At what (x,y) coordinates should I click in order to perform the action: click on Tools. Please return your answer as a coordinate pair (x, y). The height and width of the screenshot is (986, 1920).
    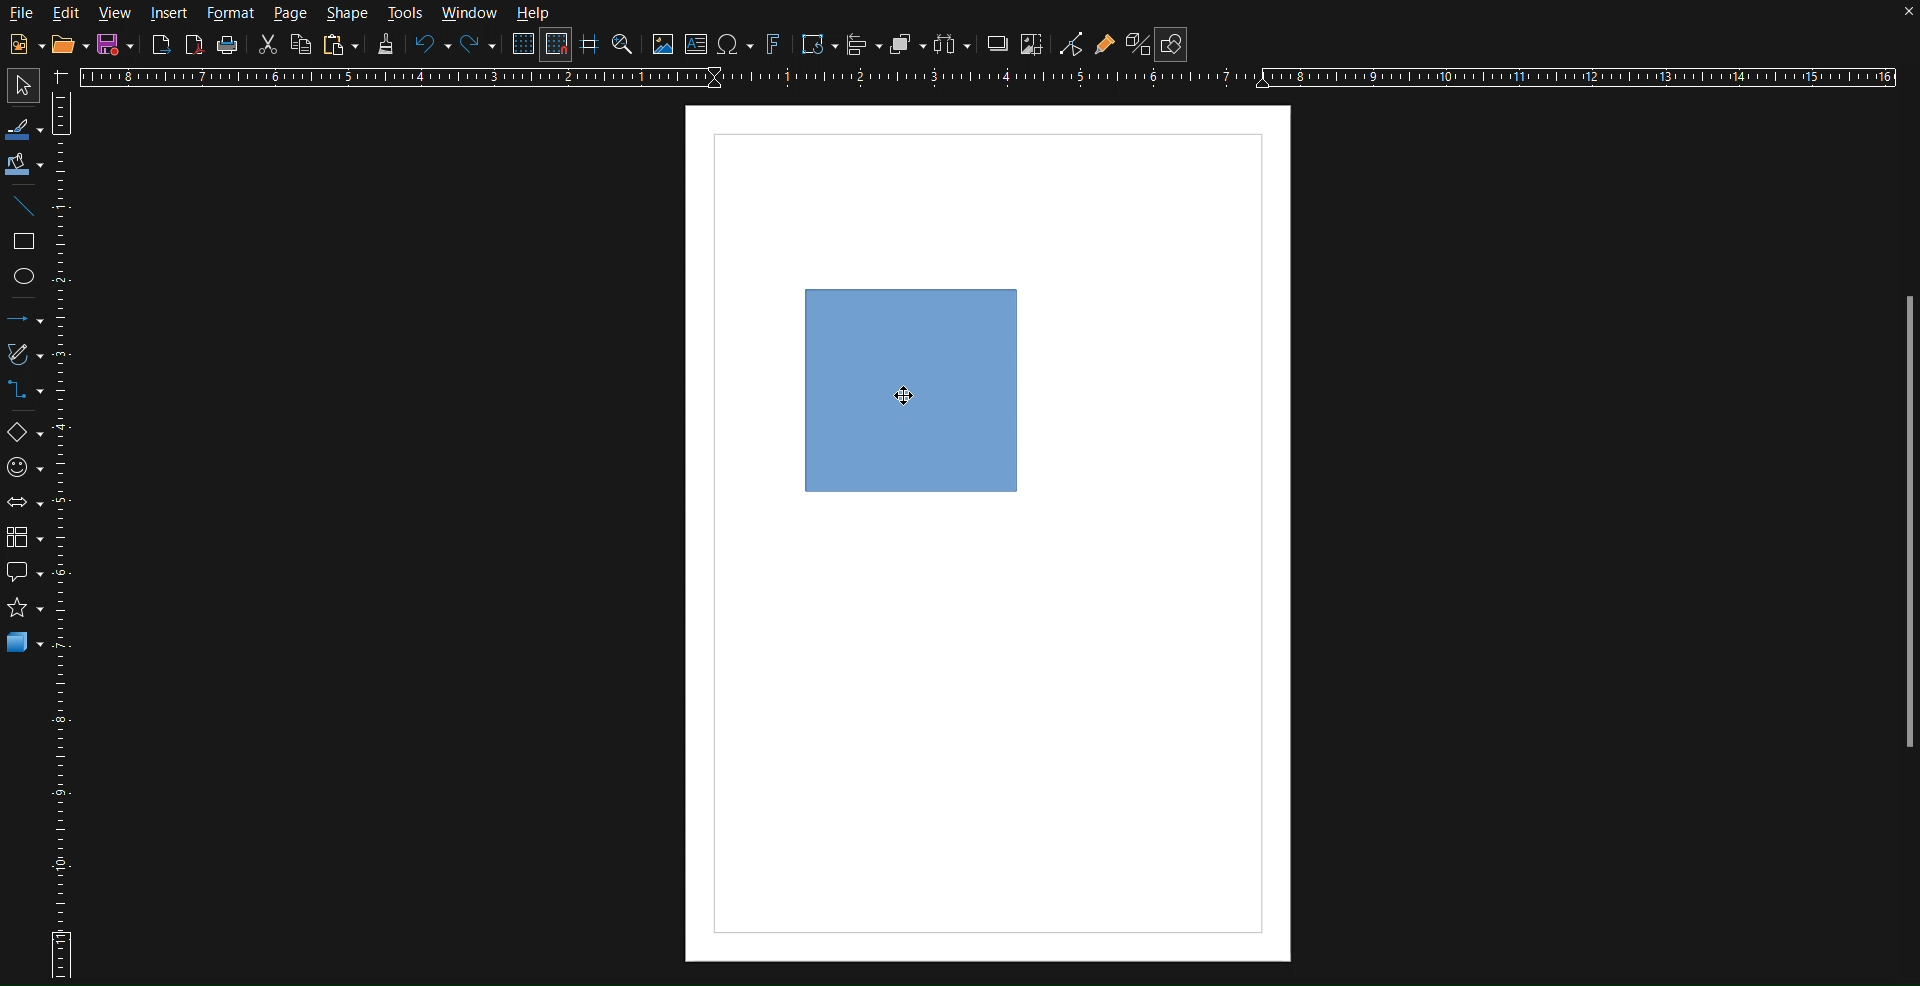
    Looking at the image, I should click on (406, 14).